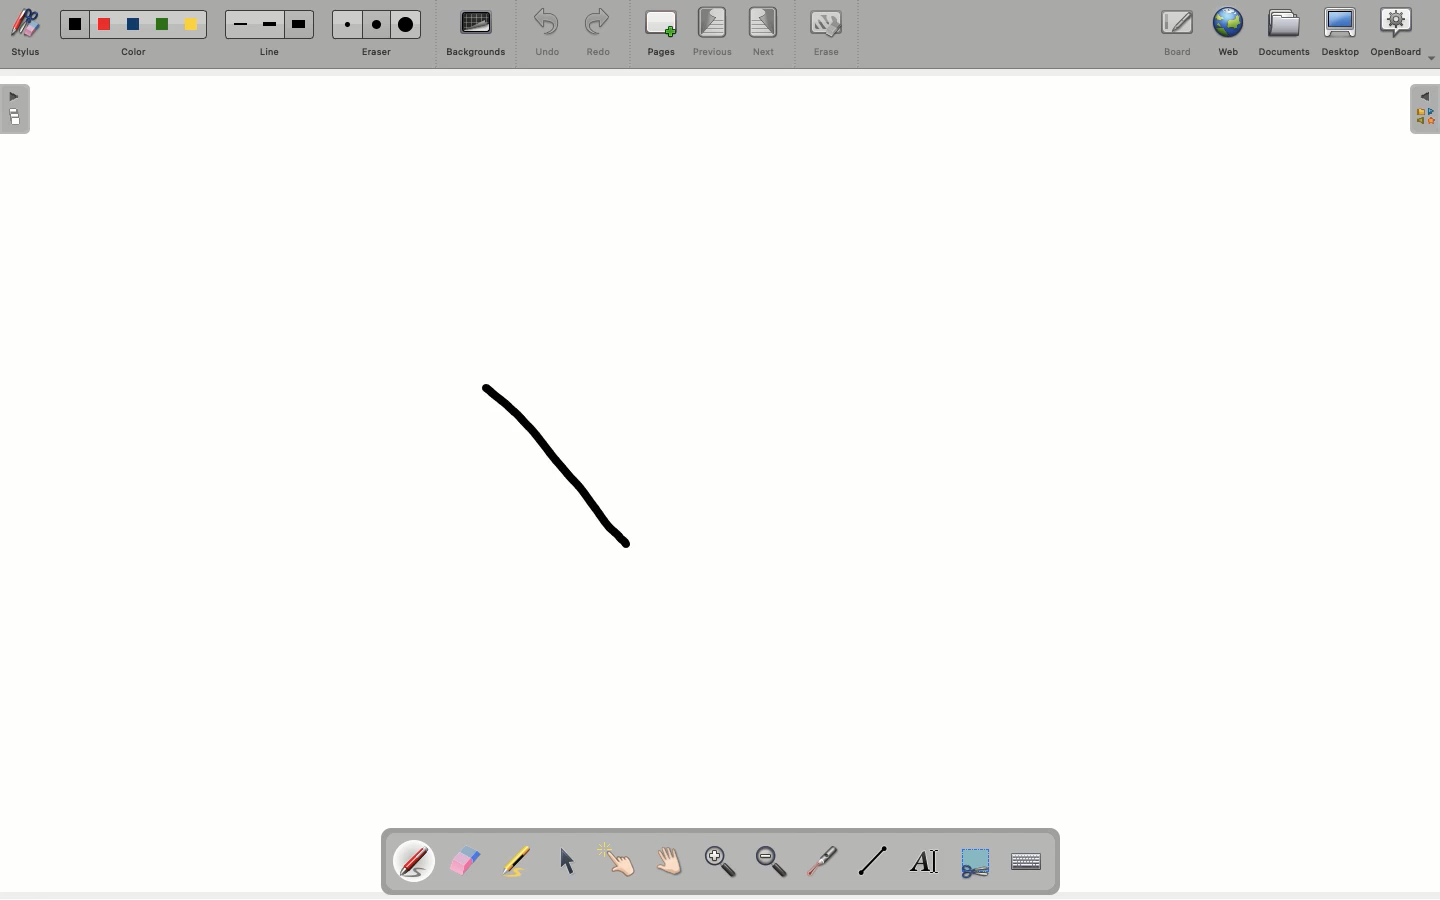 This screenshot has height=900, width=1440. I want to click on Zoom in, so click(719, 863).